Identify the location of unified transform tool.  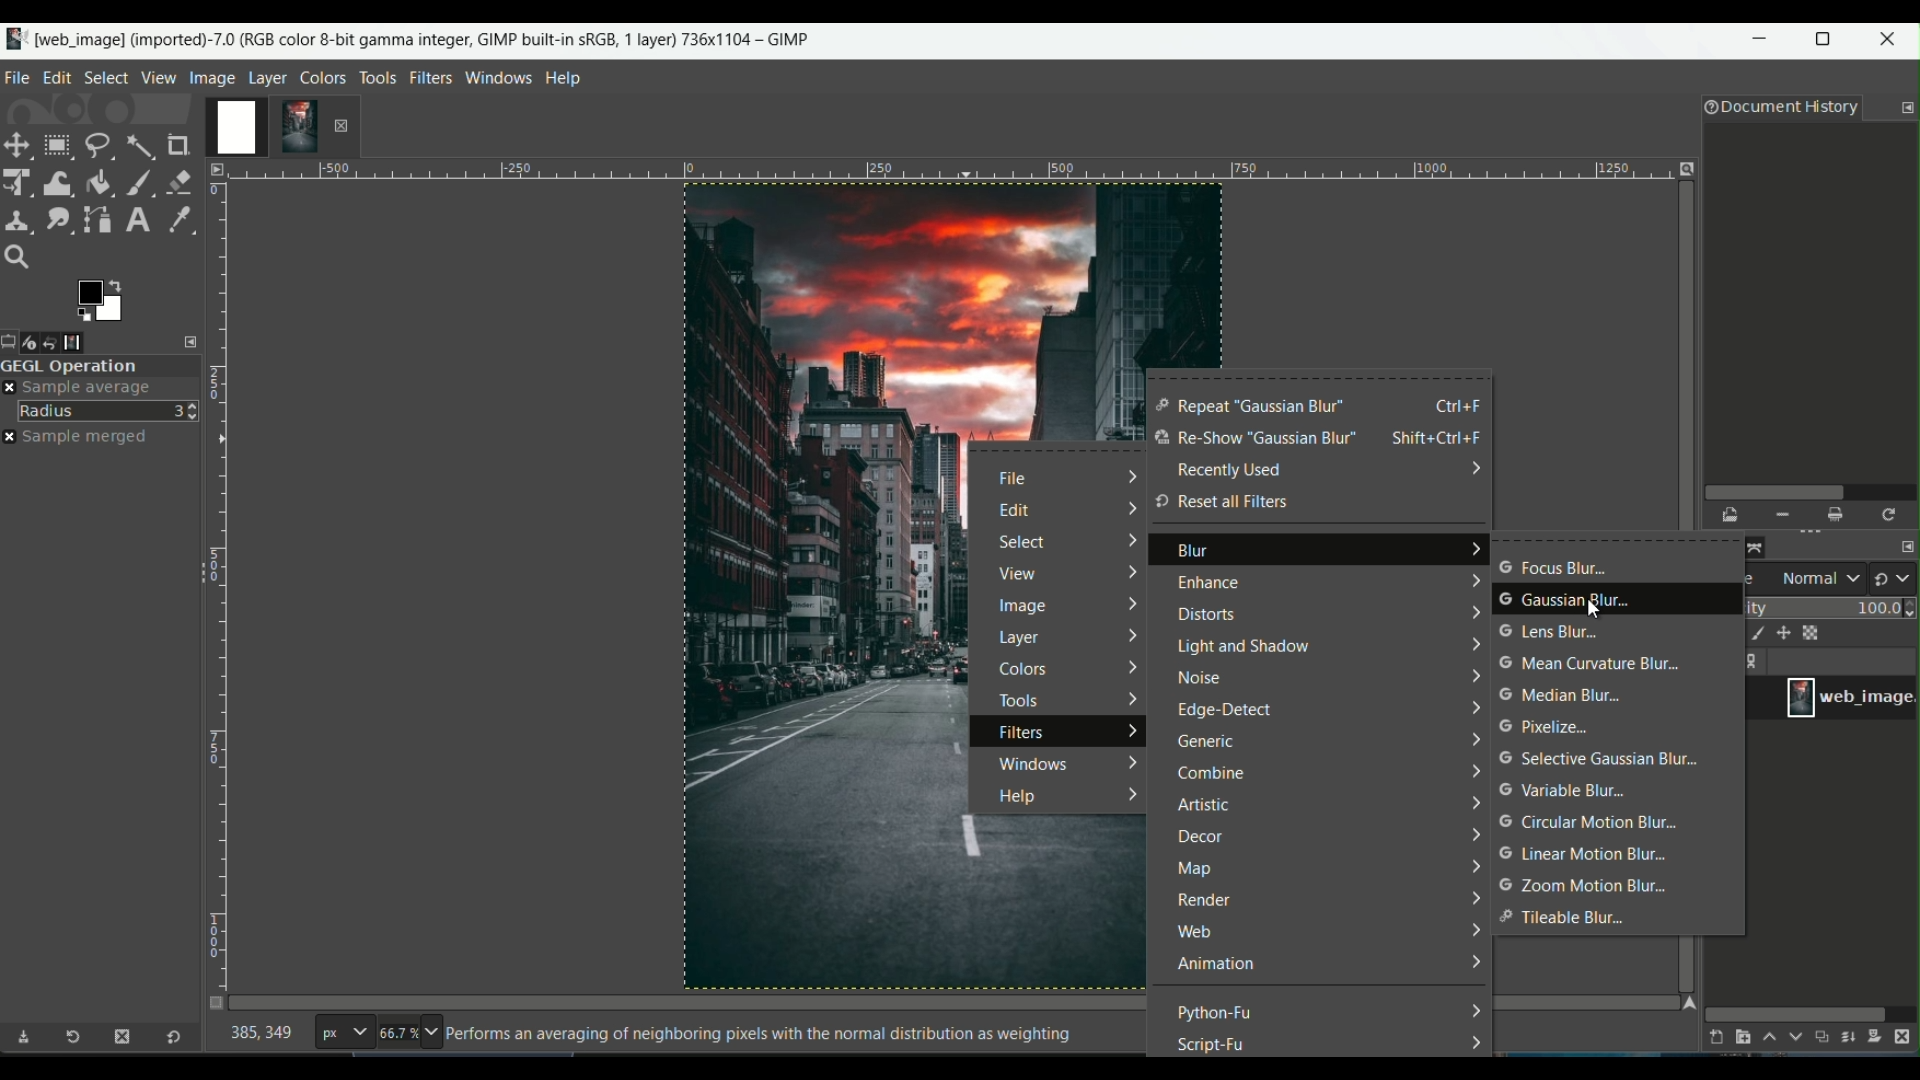
(19, 181).